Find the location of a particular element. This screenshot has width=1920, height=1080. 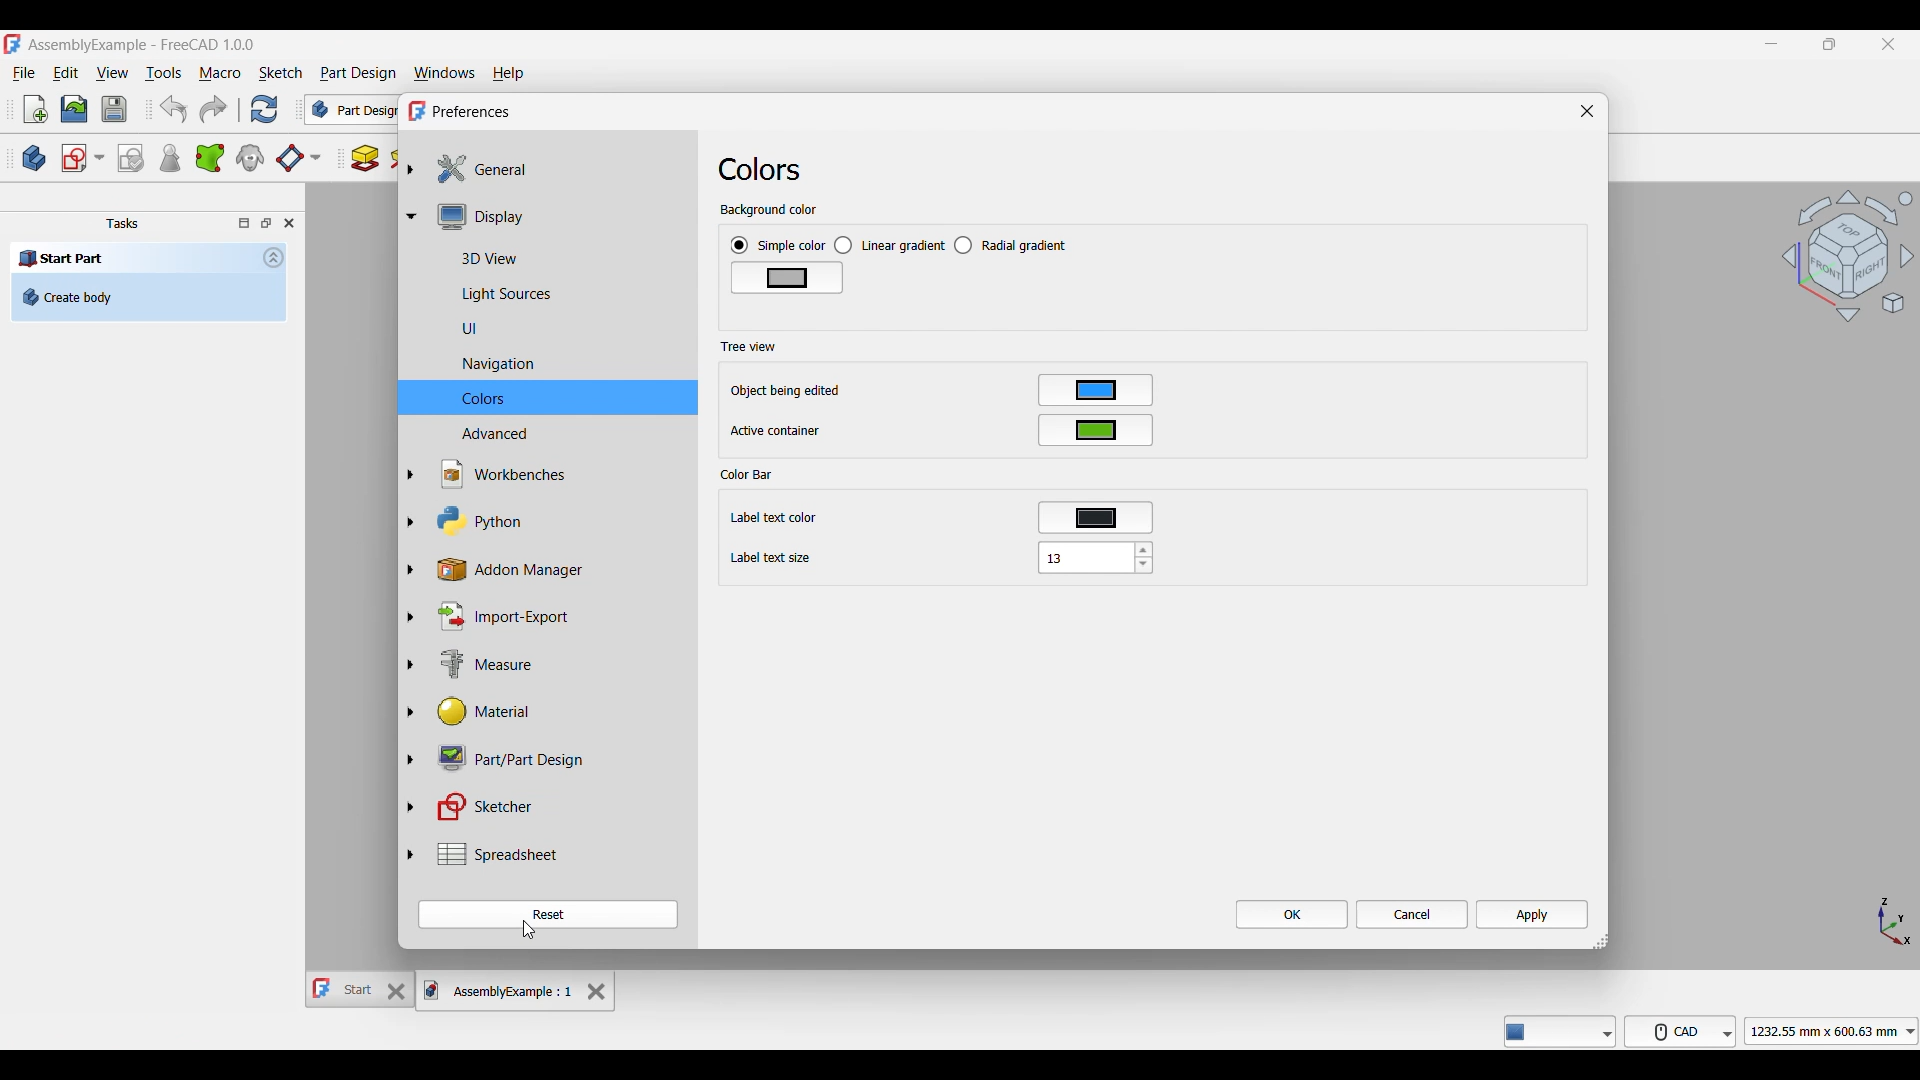

Sketch menu  is located at coordinates (281, 73).